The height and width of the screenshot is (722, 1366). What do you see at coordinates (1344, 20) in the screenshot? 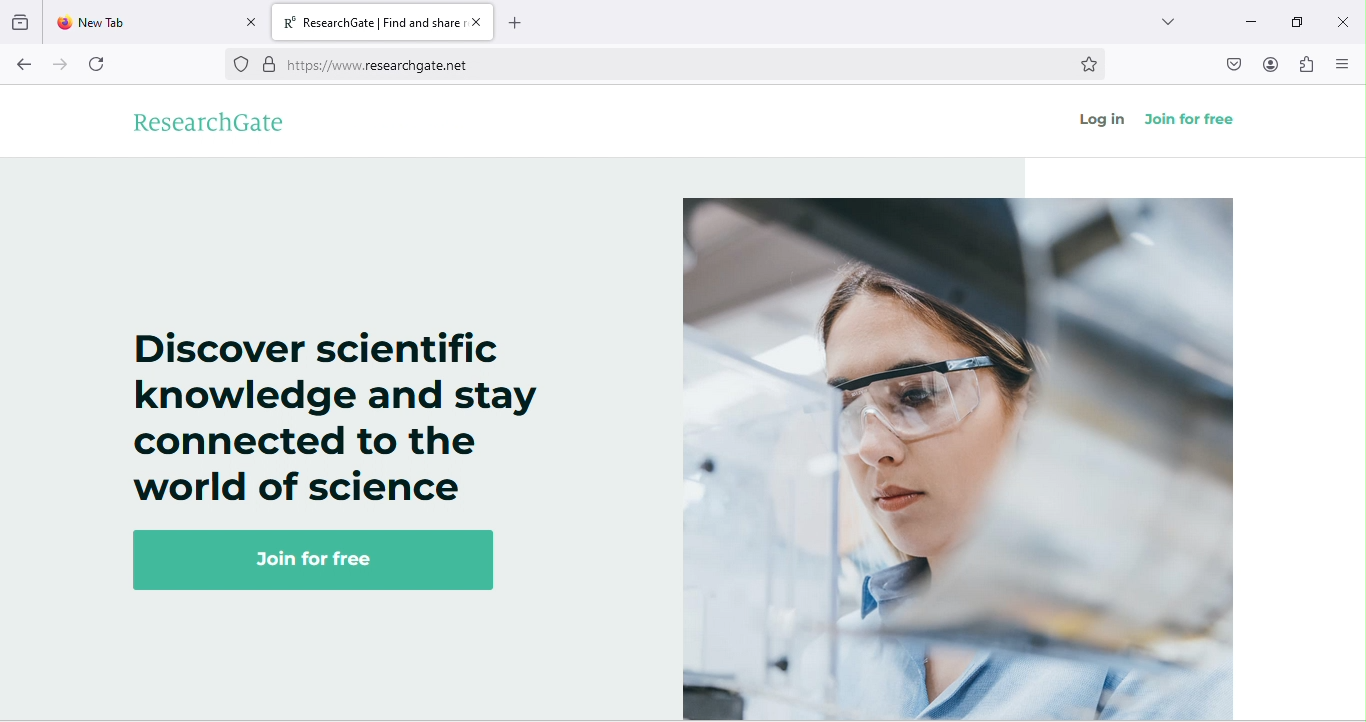
I see `close` at bounding box center [1344, 20].